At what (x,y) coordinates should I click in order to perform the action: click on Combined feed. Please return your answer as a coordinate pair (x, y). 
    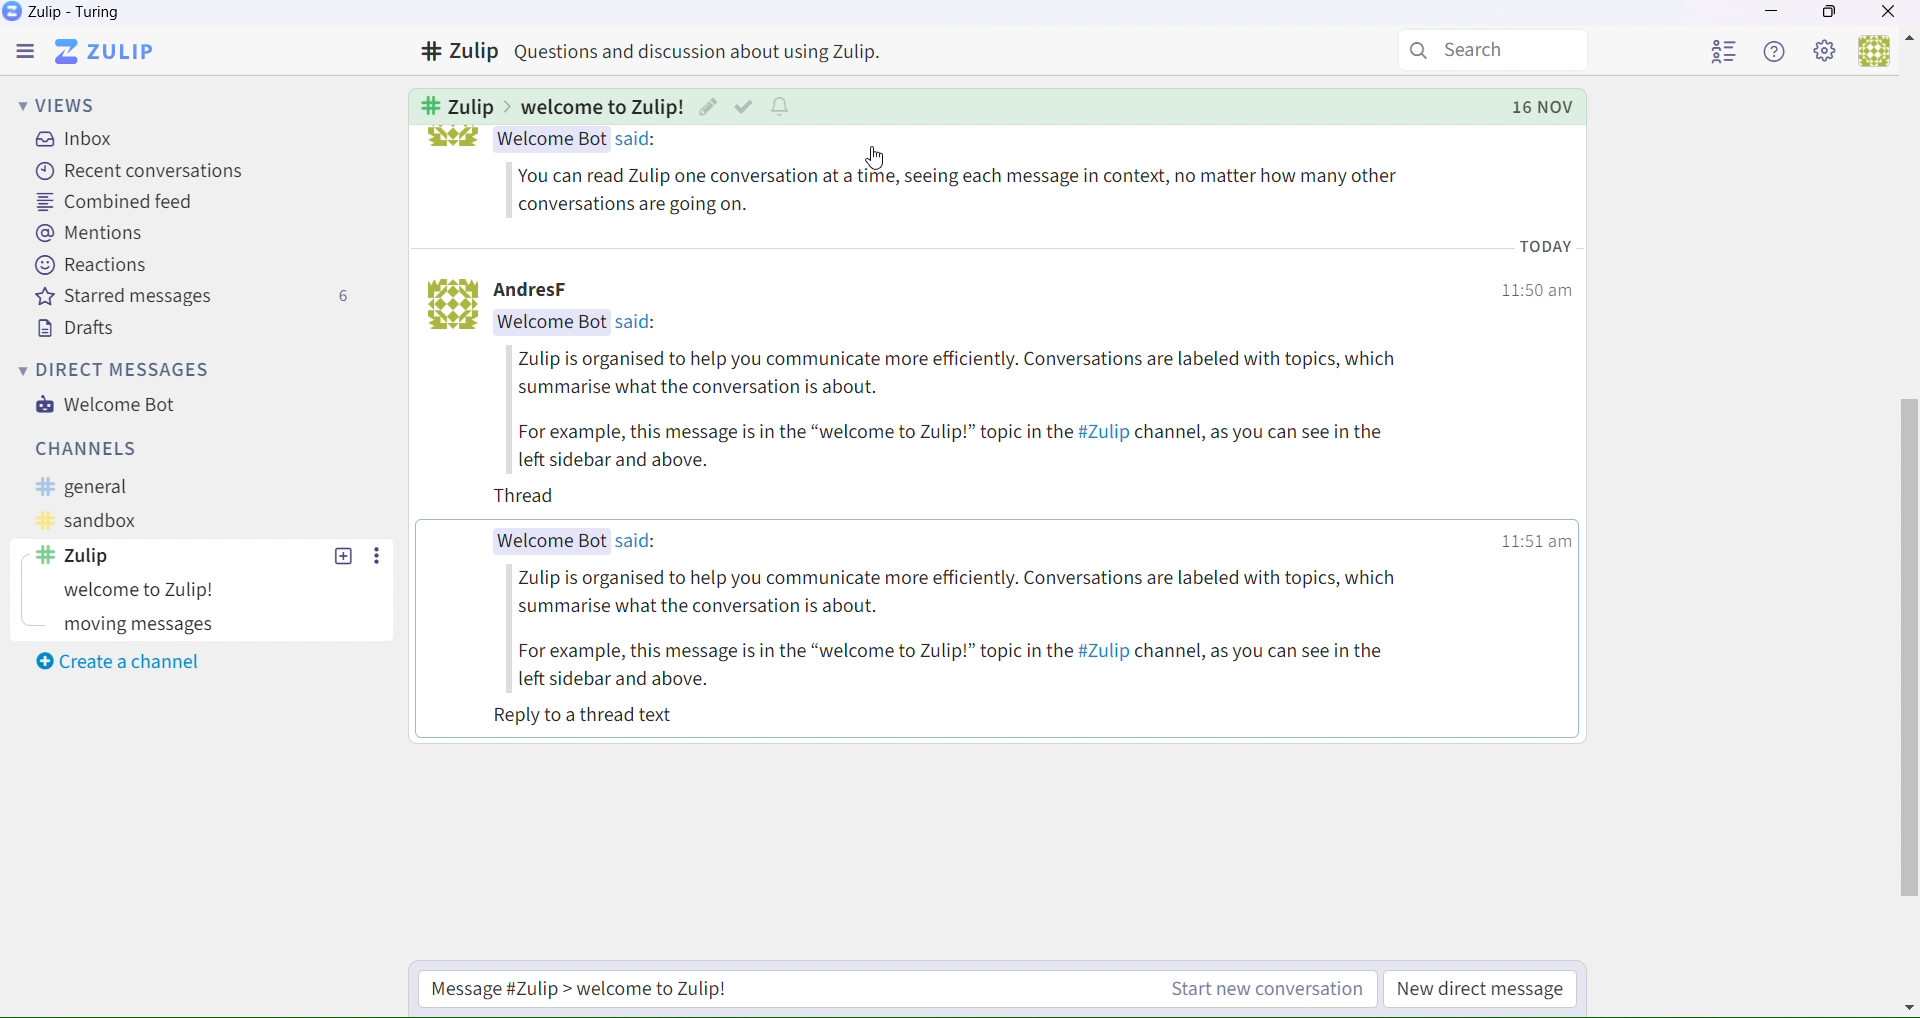
    Looking at the image, I should click on (114, 203).